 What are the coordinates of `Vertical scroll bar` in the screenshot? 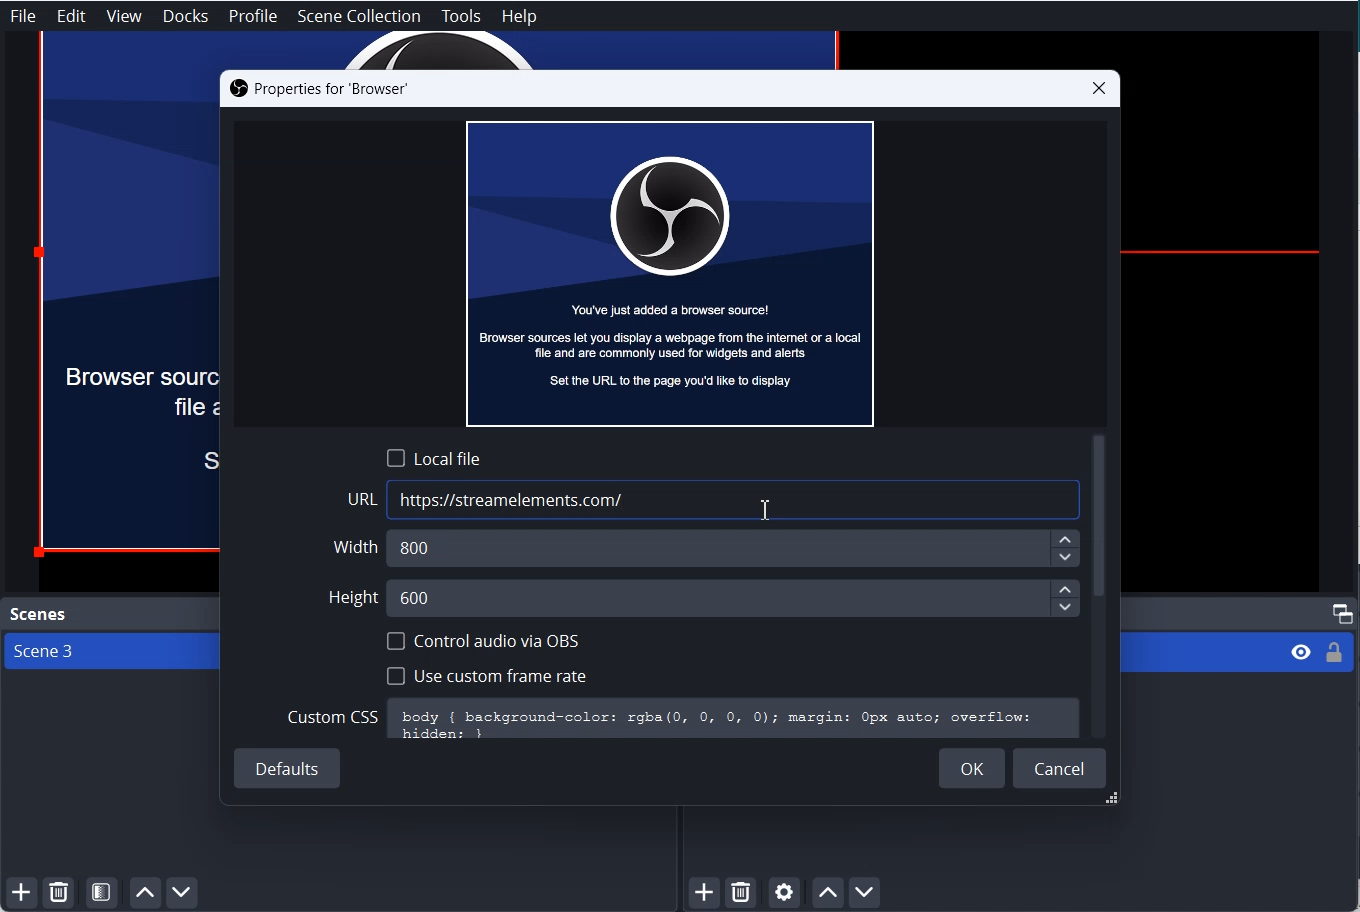 It's located at (1100, 518).